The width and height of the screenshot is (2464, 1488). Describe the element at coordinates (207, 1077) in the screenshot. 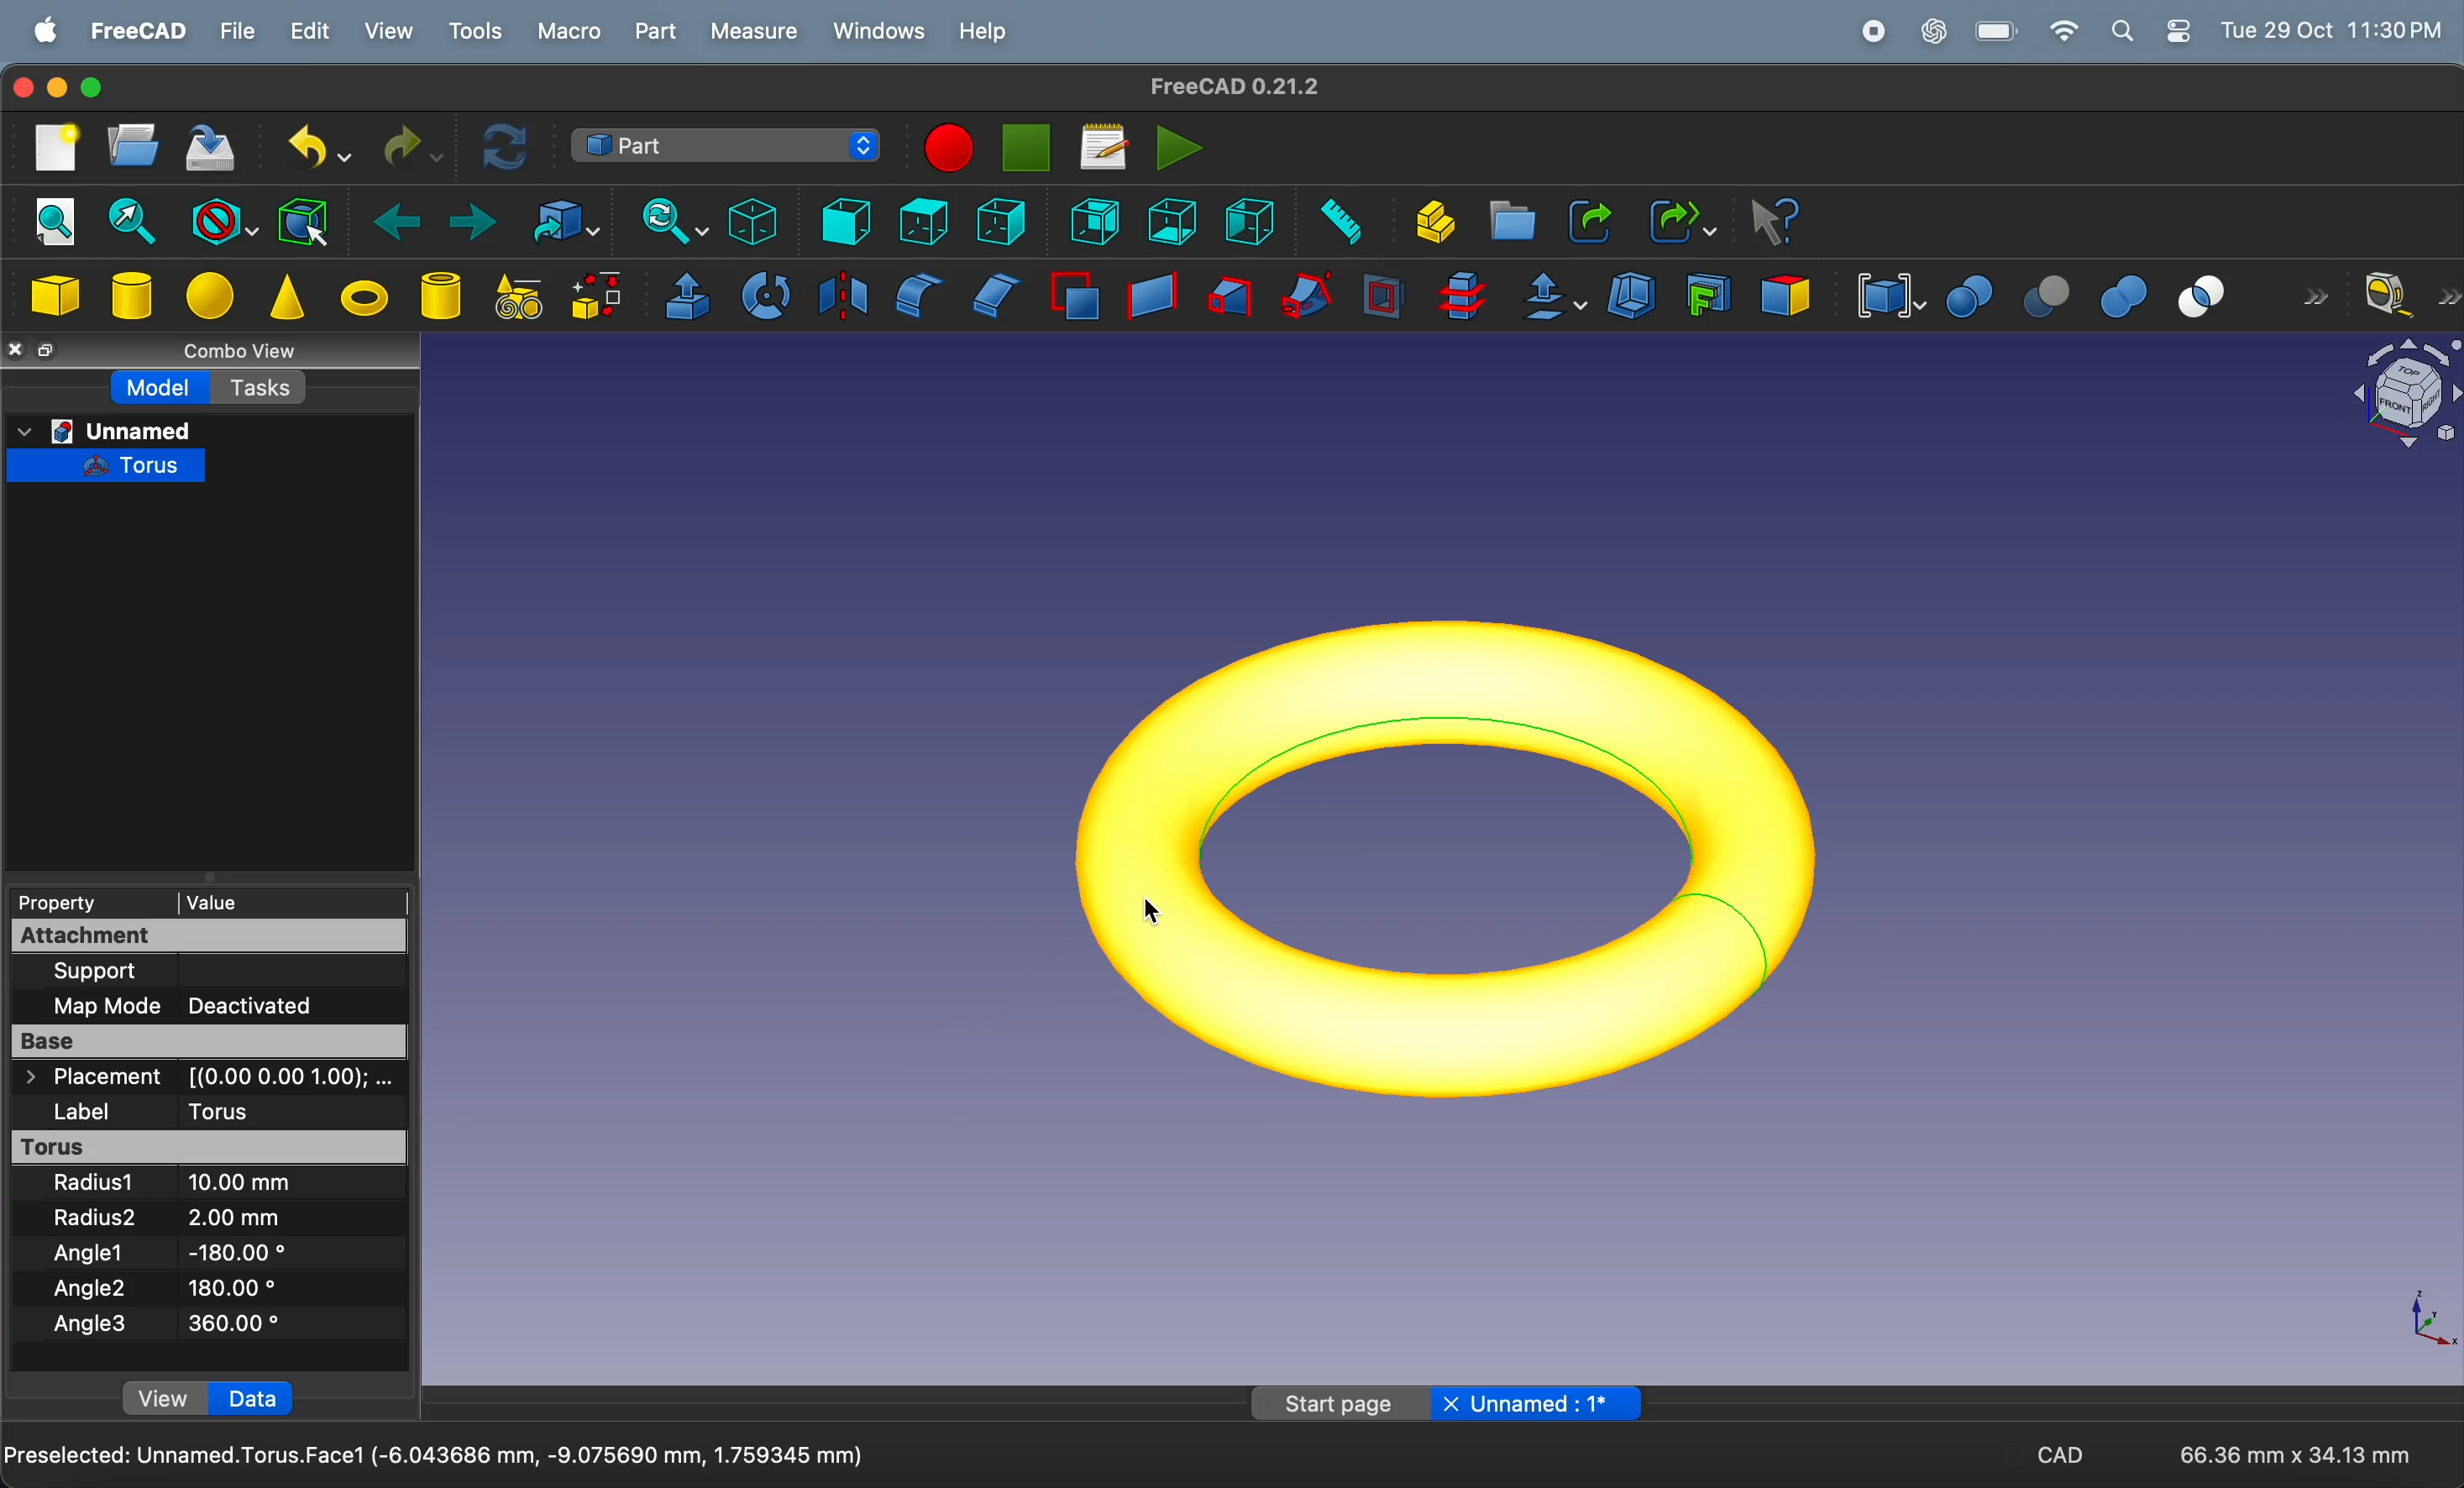

I see `placements` at that location.